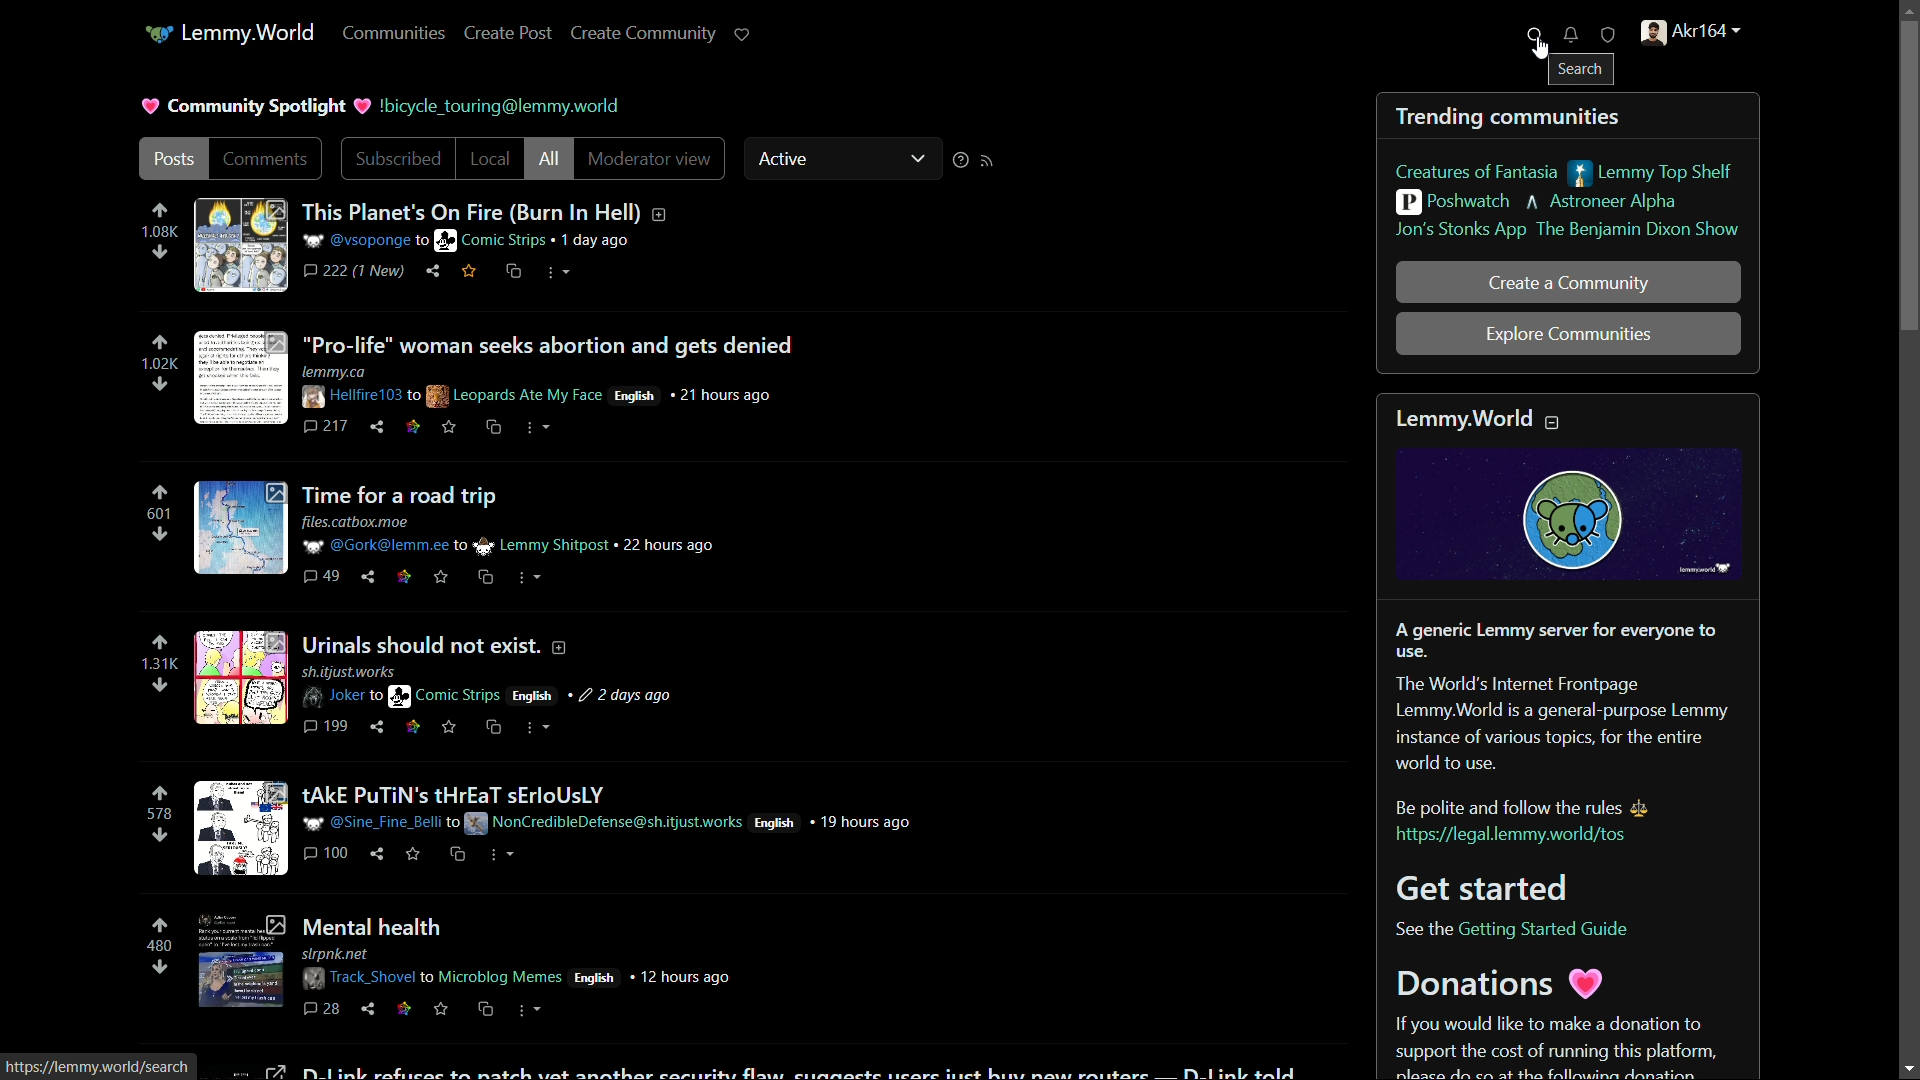 This screenshot has width=1920, height=1080. I want to click on create a community, so click(1569, 283).